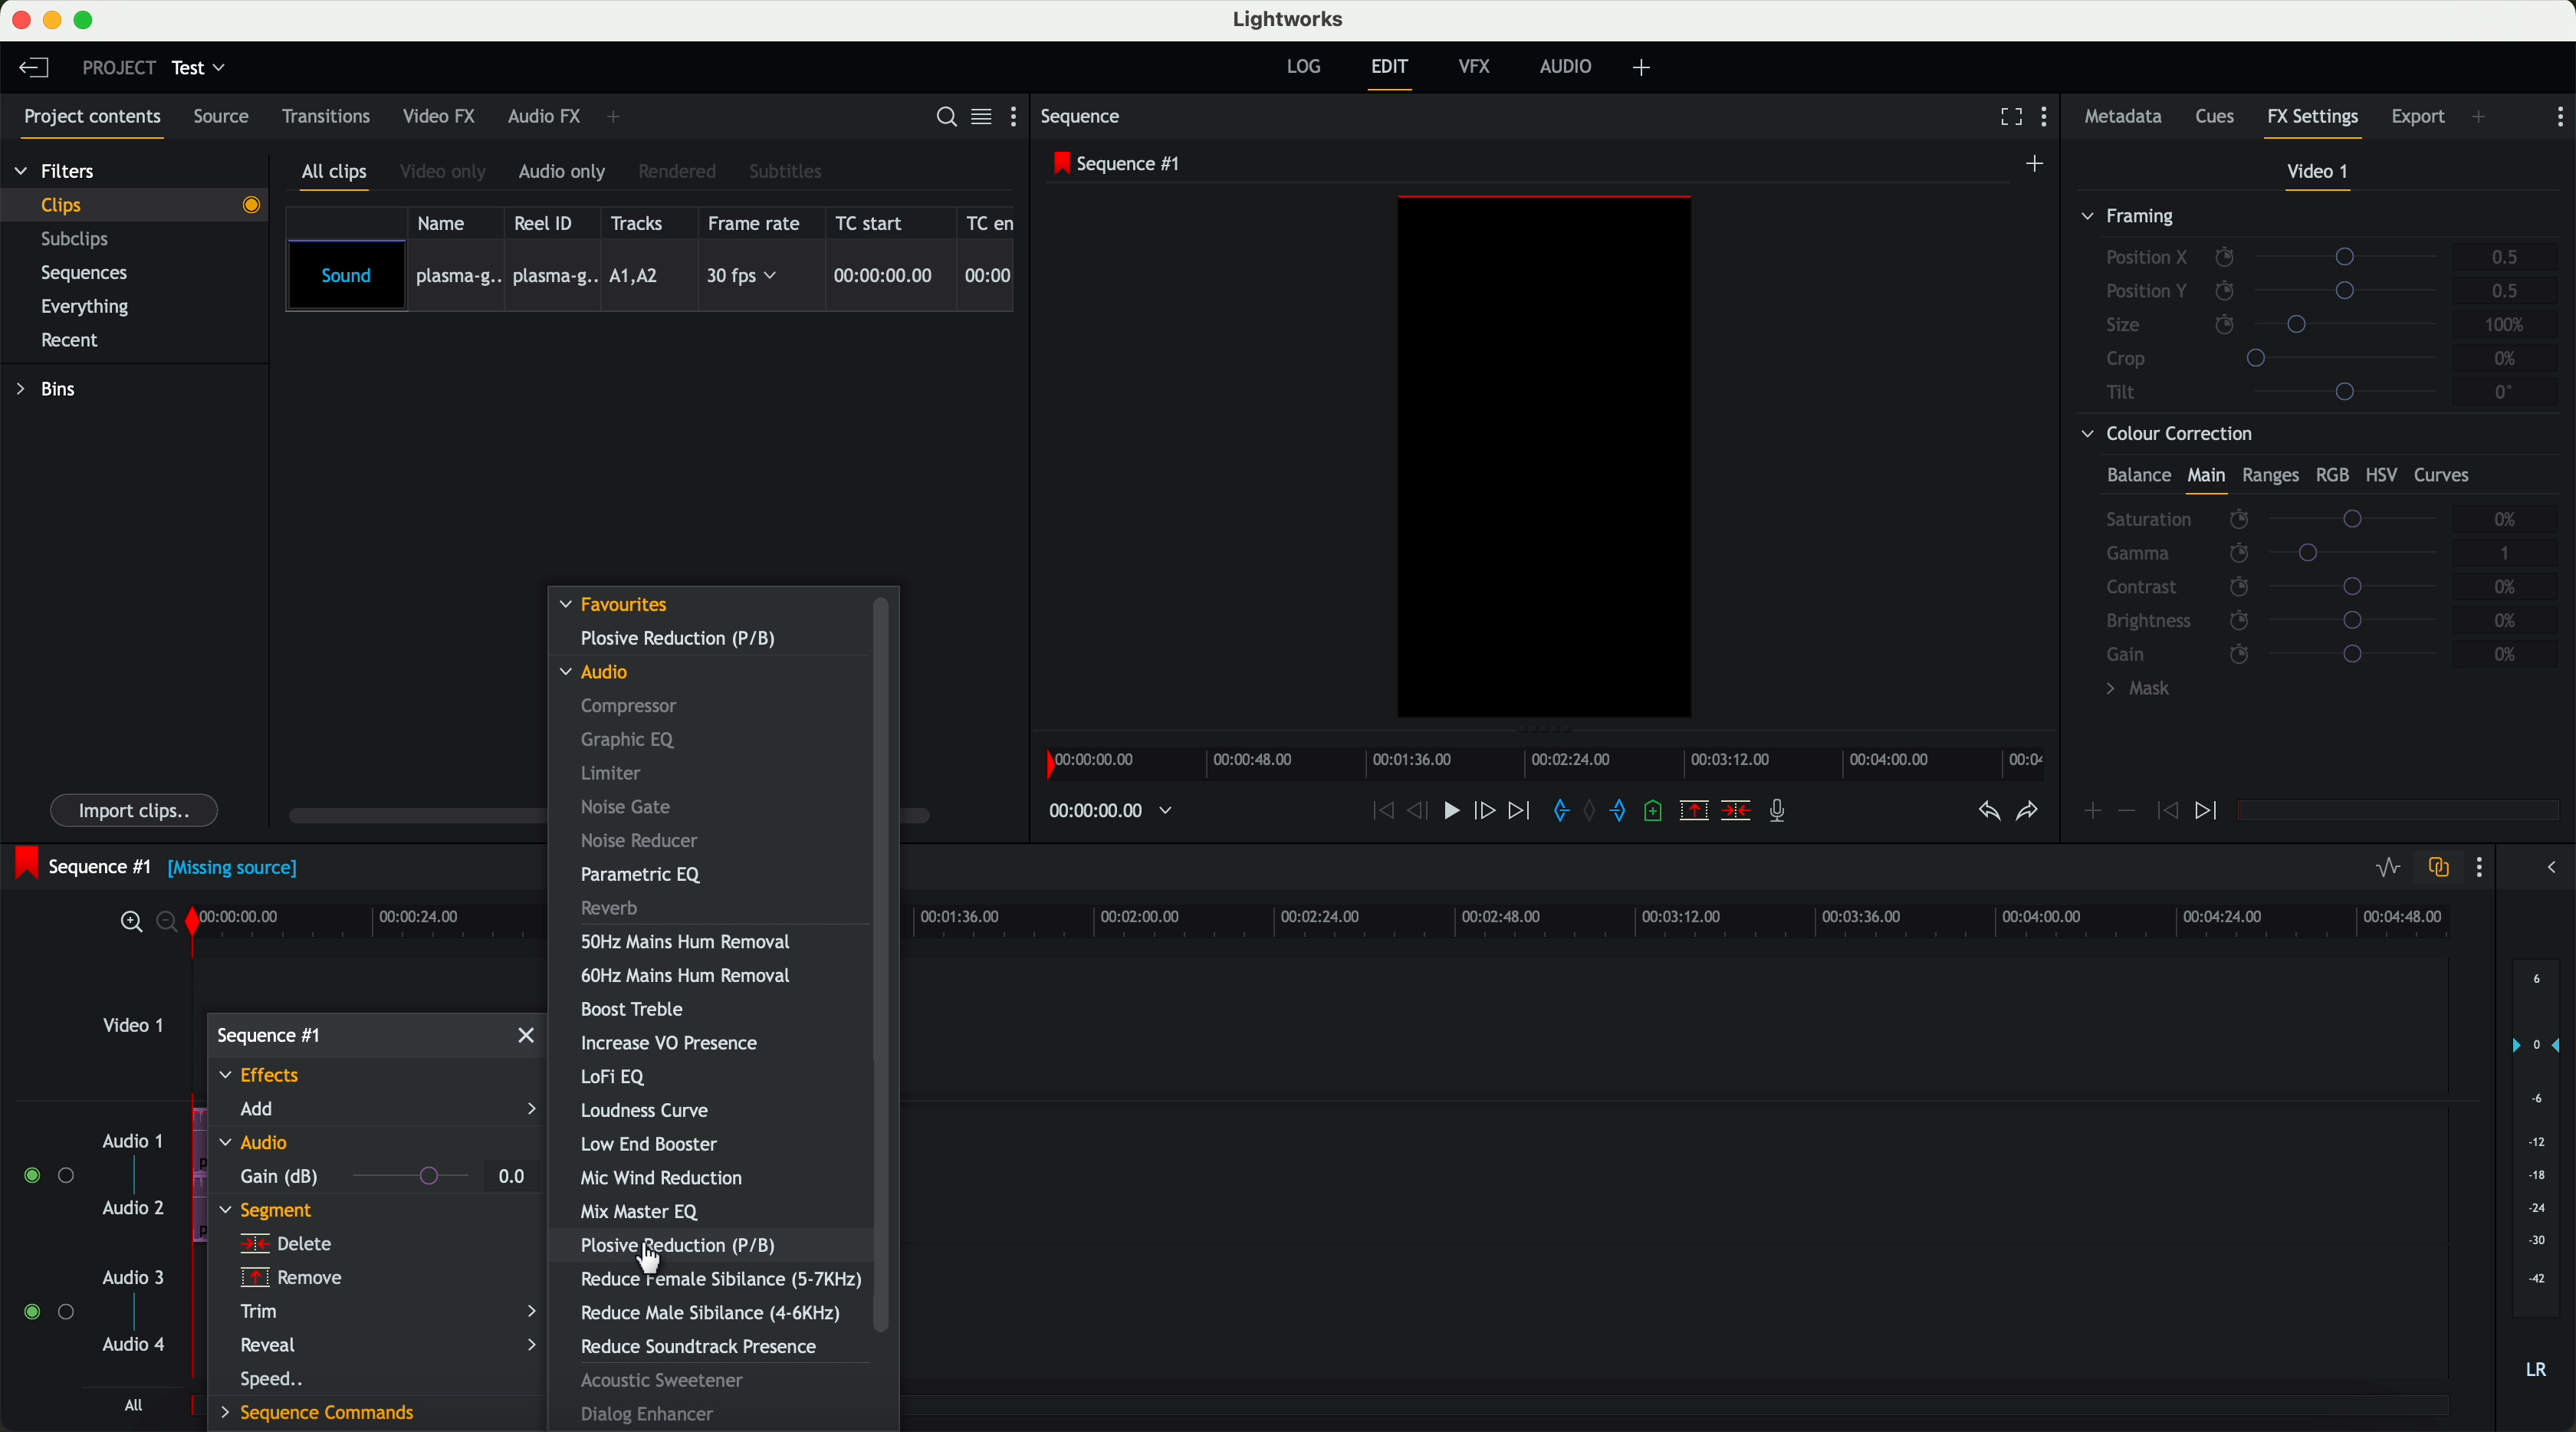 This screenshot has height=1432, width=2576. Describe the element at coordinates (688, 976) in the screenshot. I see `goHz mains hum removal` at that location.